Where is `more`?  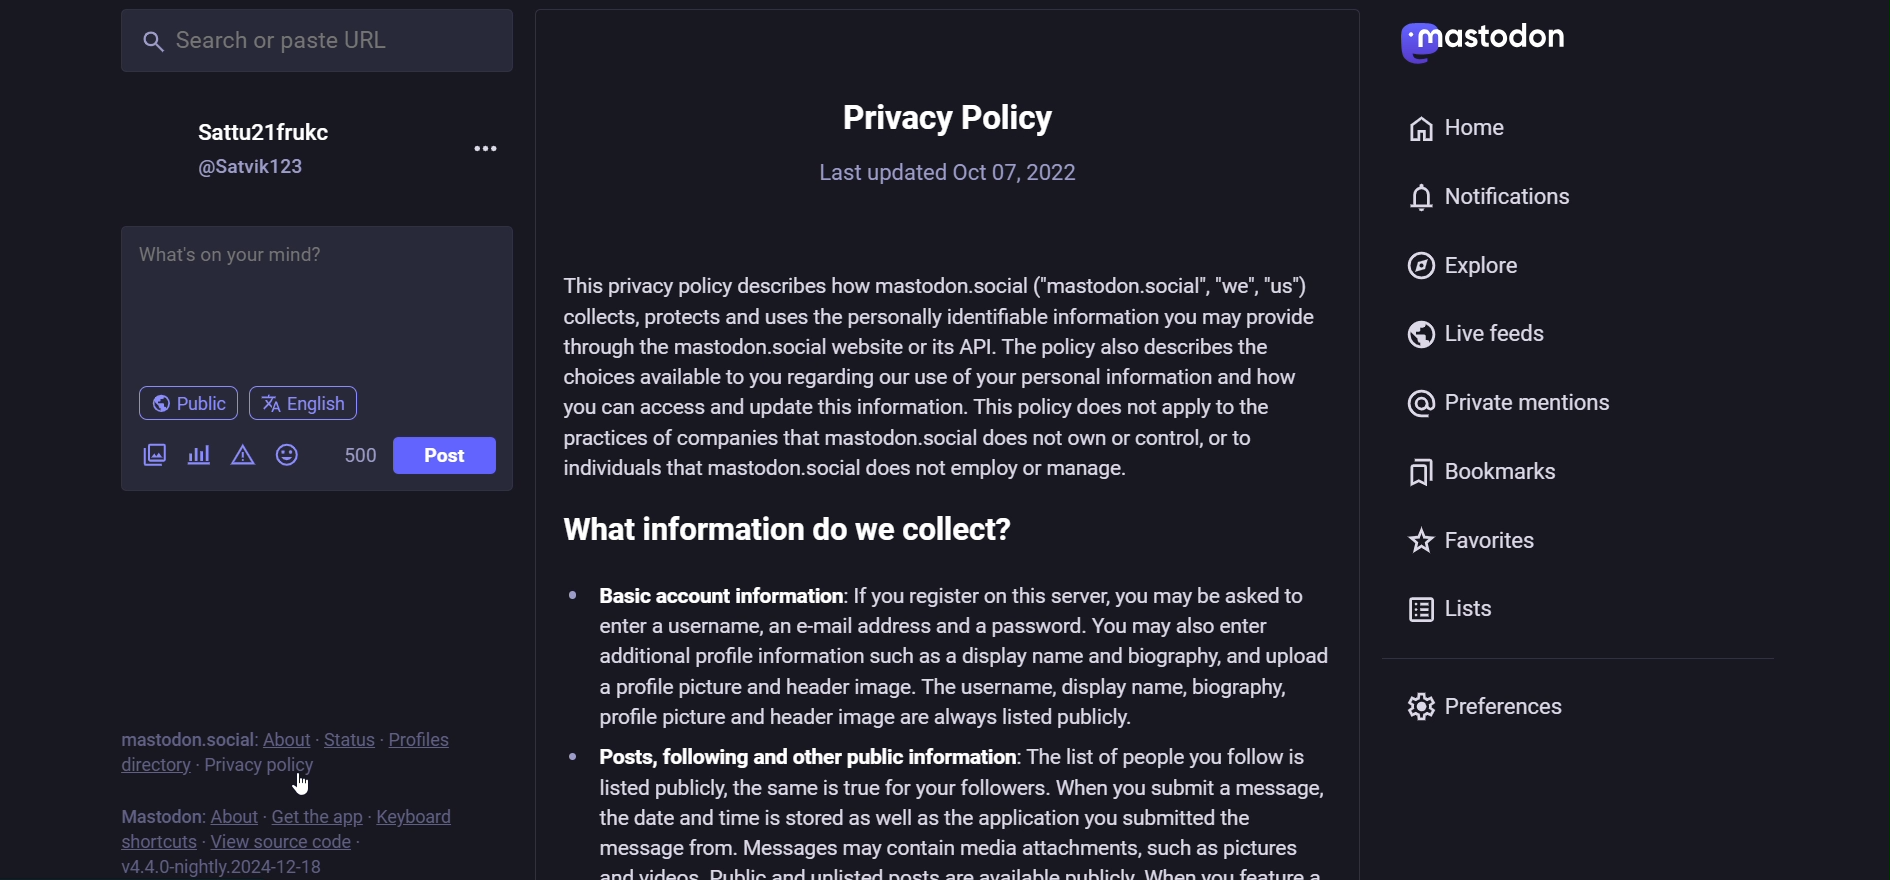
more is located at coordinates (482, 152).